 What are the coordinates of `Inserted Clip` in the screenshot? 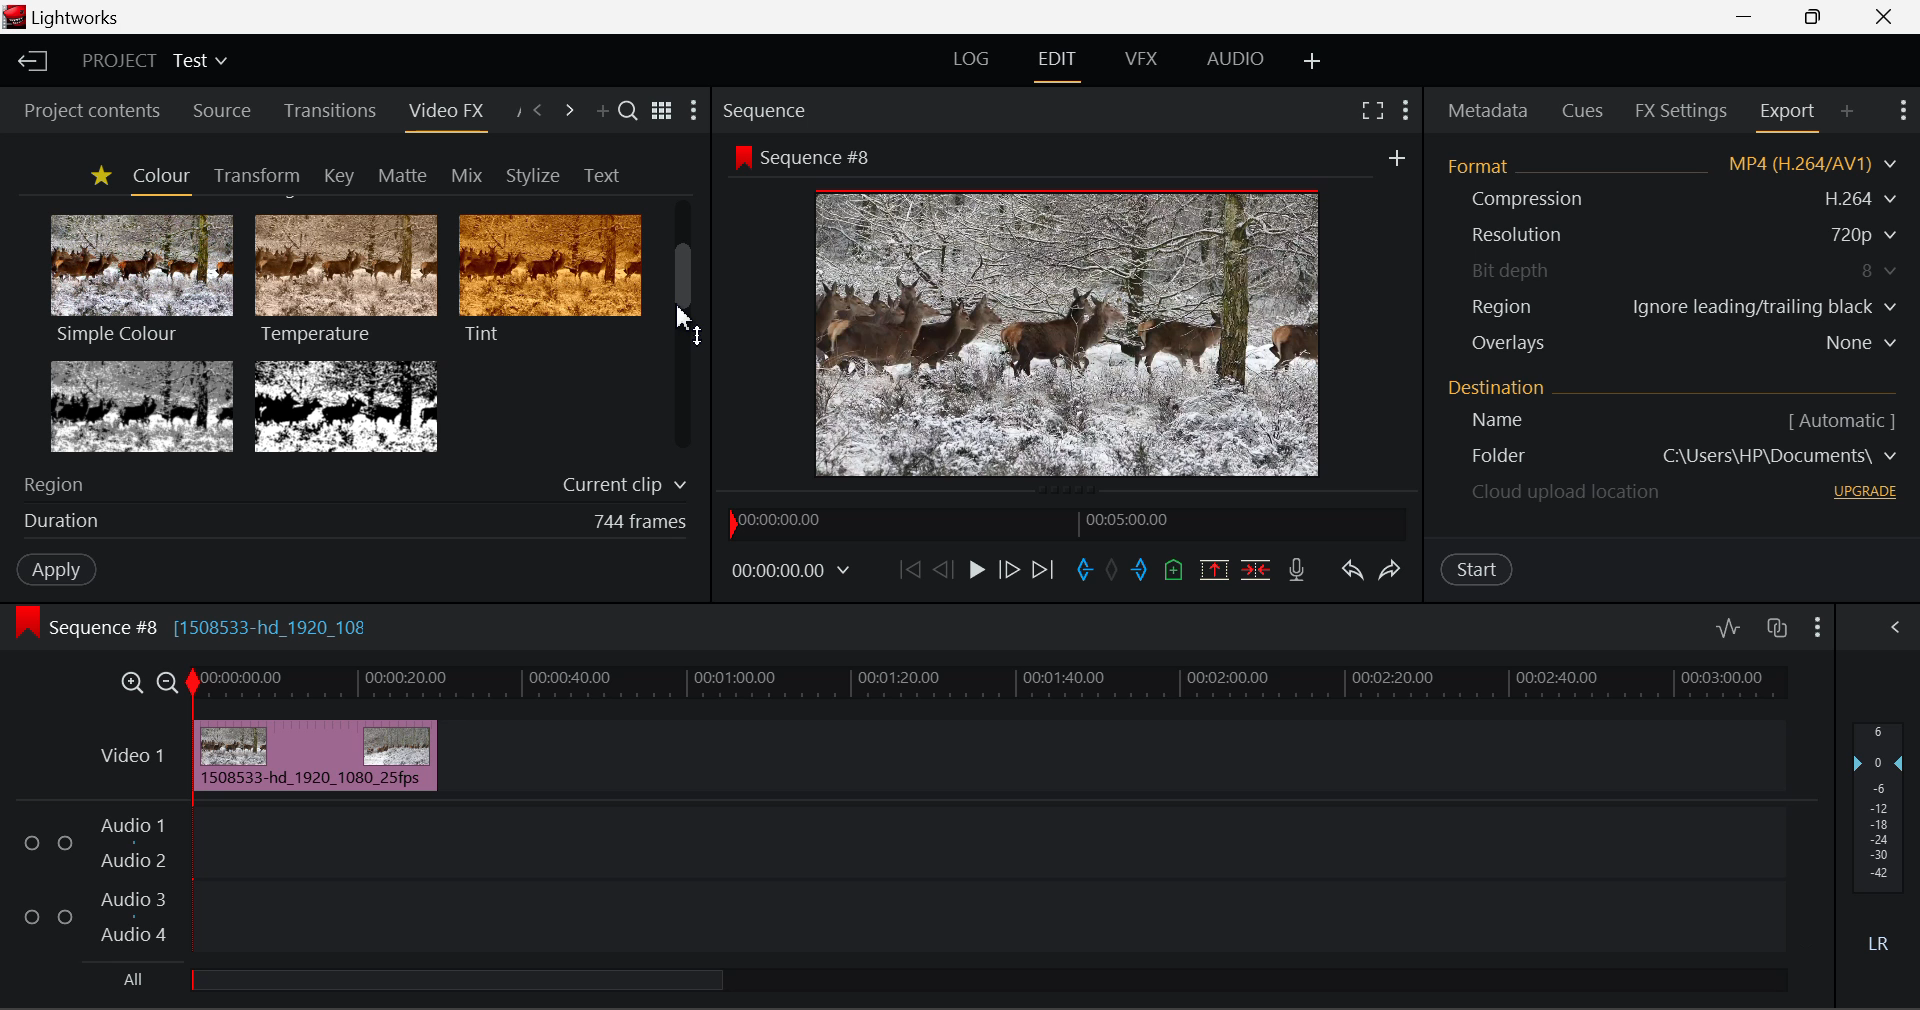 It's located at (316, 755).